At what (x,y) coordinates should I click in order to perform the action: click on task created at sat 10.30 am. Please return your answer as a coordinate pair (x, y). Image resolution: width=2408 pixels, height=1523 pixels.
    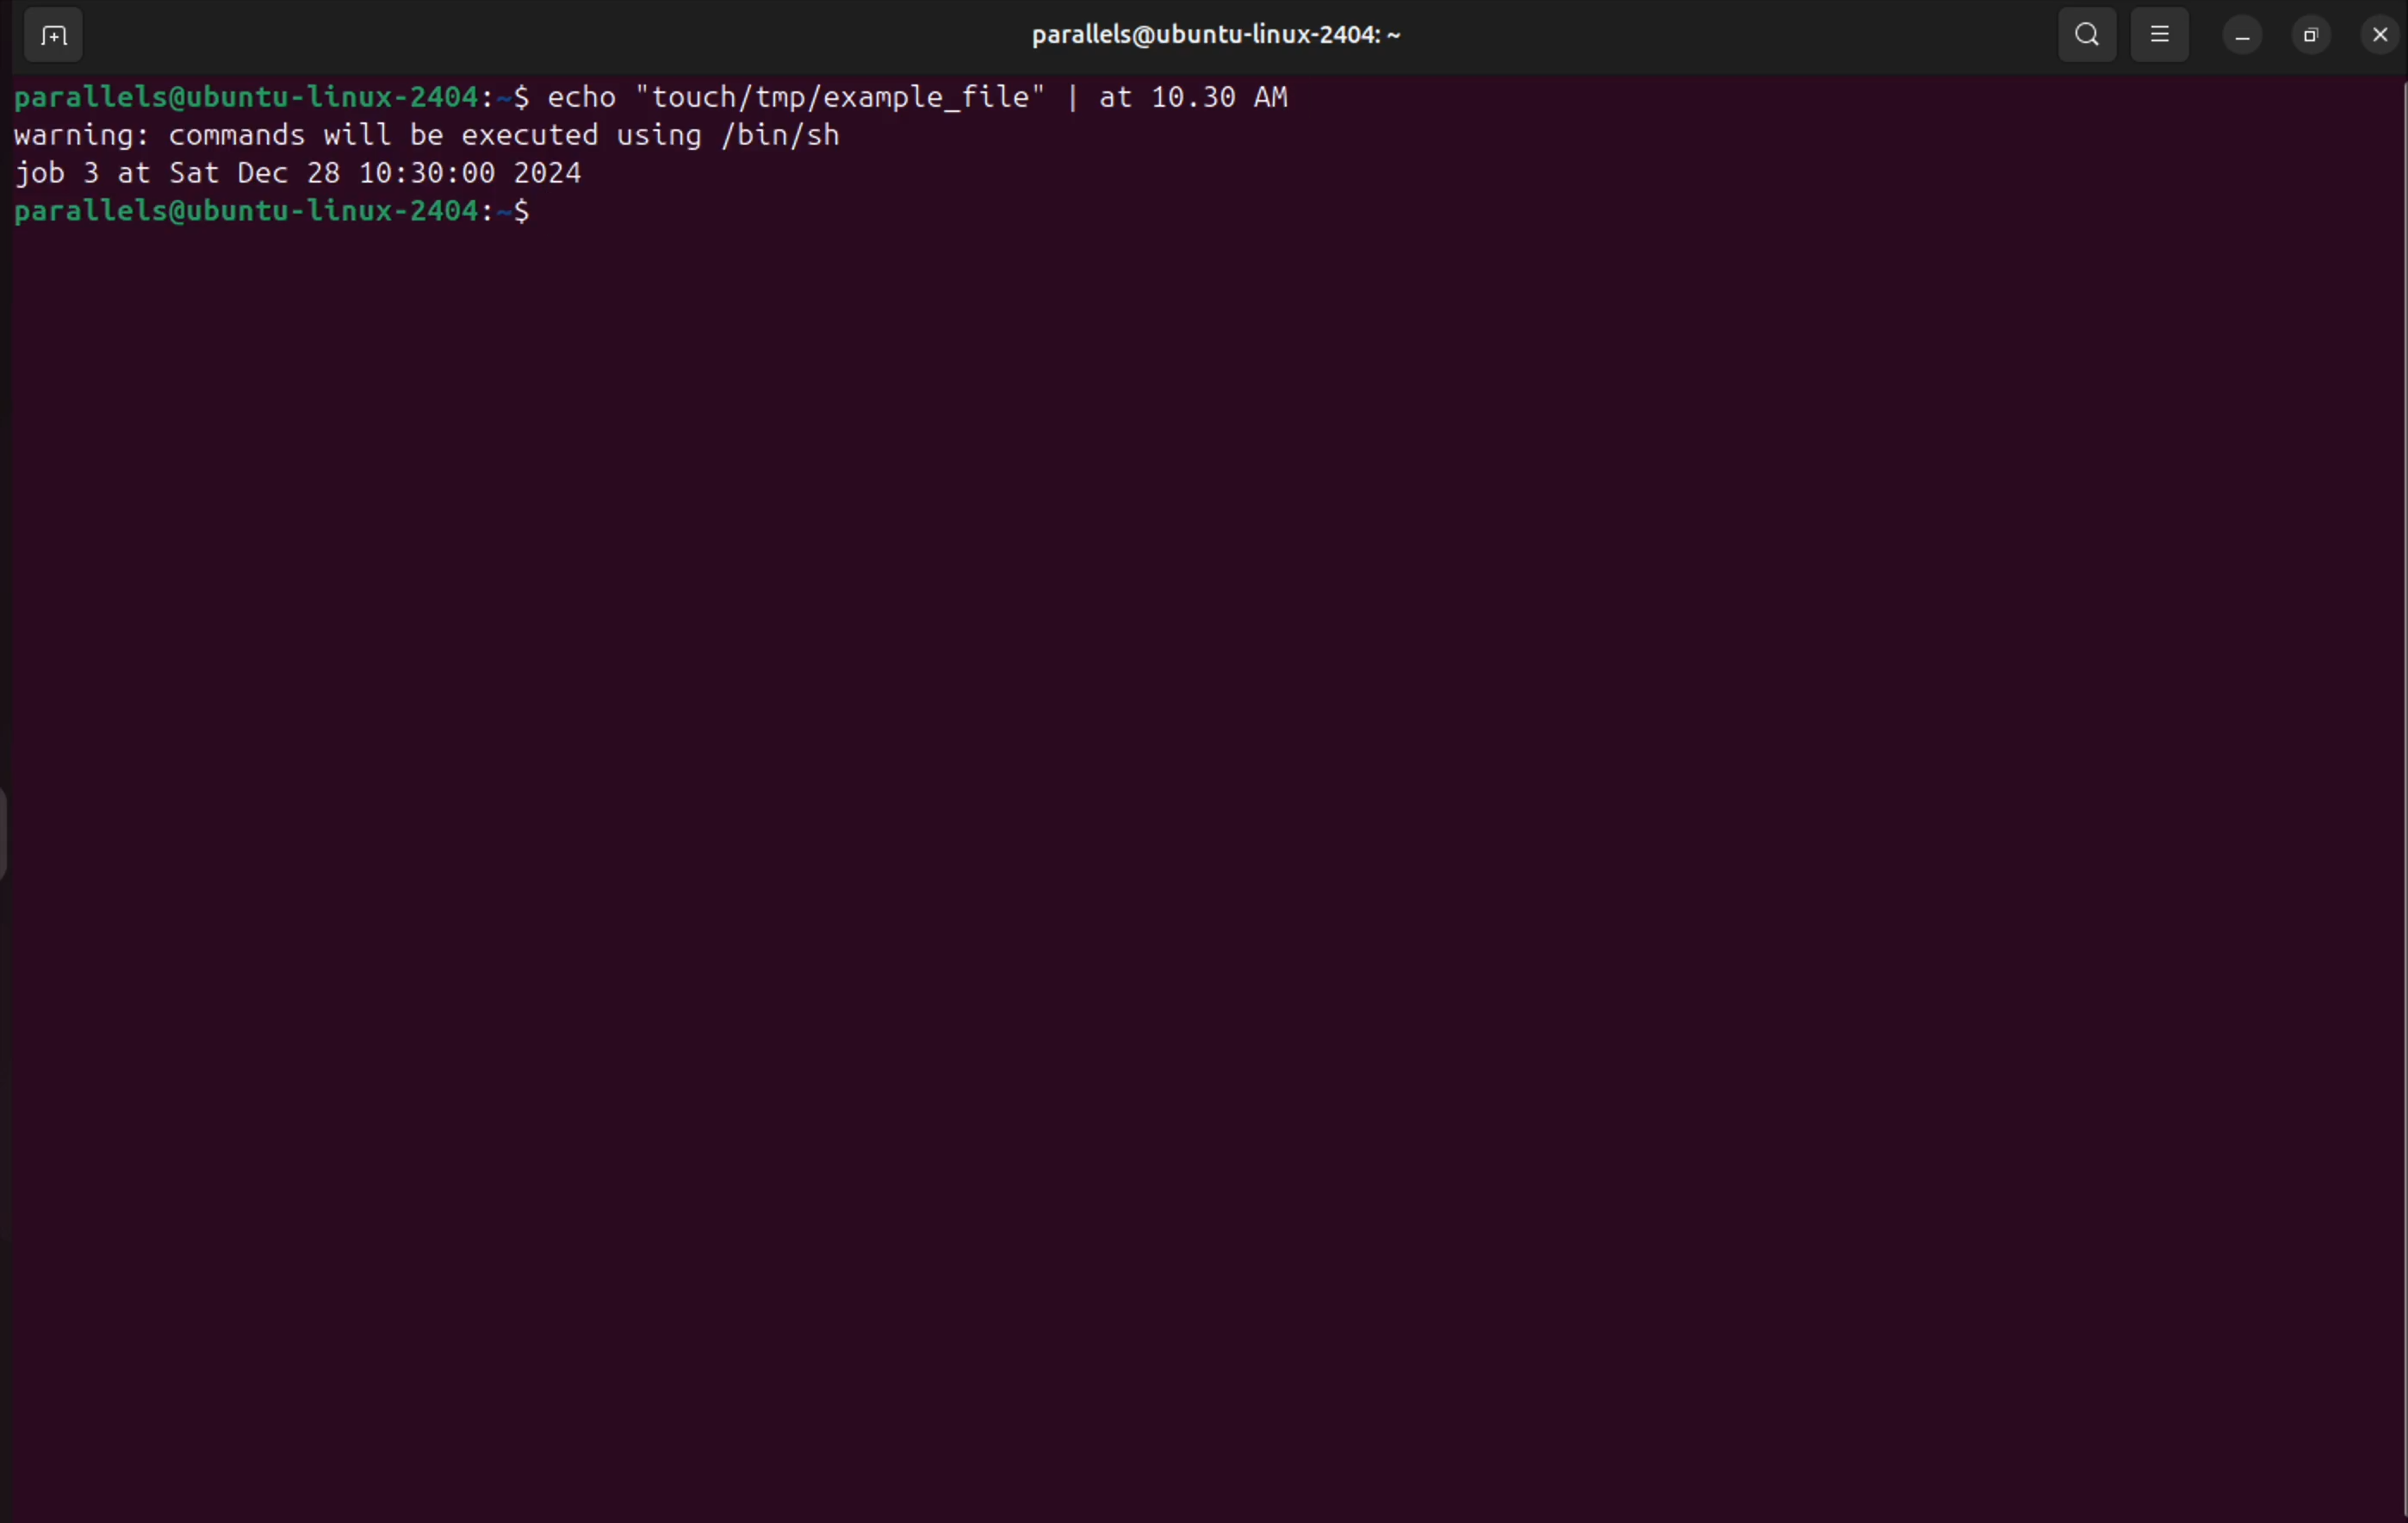
    Looking at the image, I should click on (314, 176).